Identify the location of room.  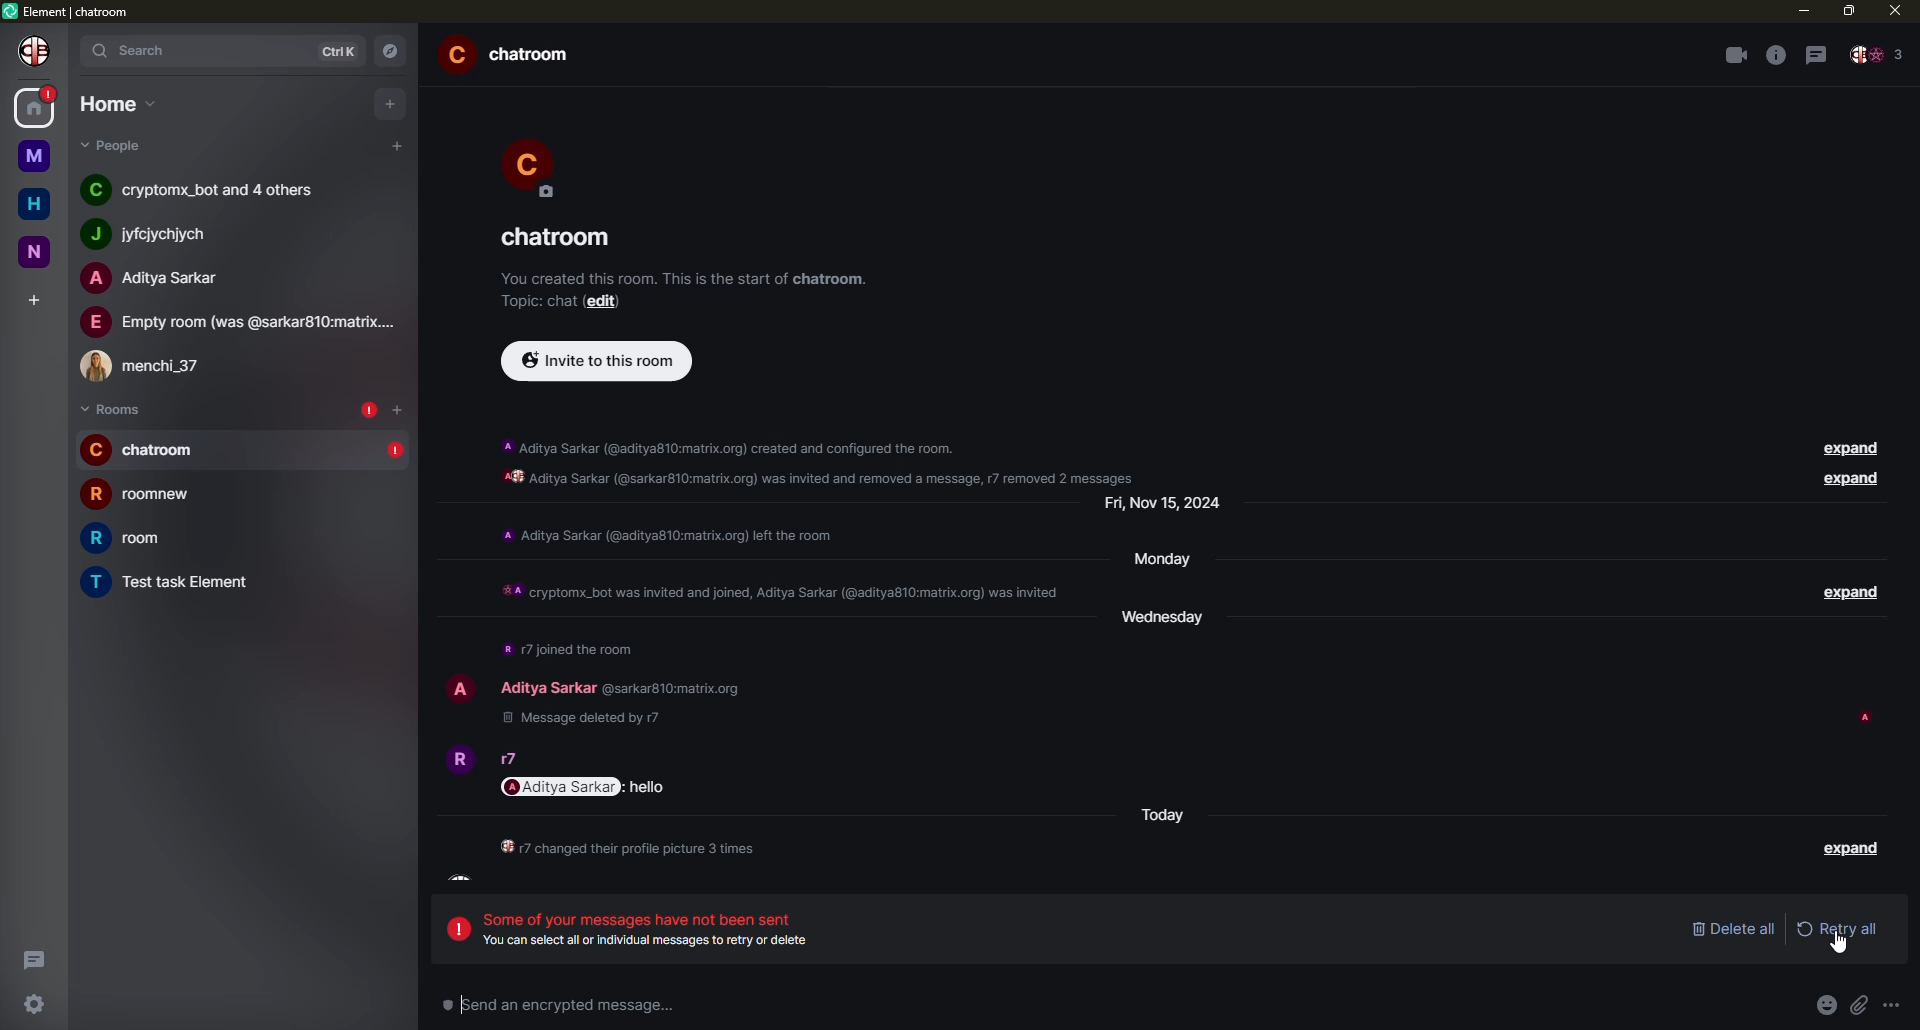
(142, 450).